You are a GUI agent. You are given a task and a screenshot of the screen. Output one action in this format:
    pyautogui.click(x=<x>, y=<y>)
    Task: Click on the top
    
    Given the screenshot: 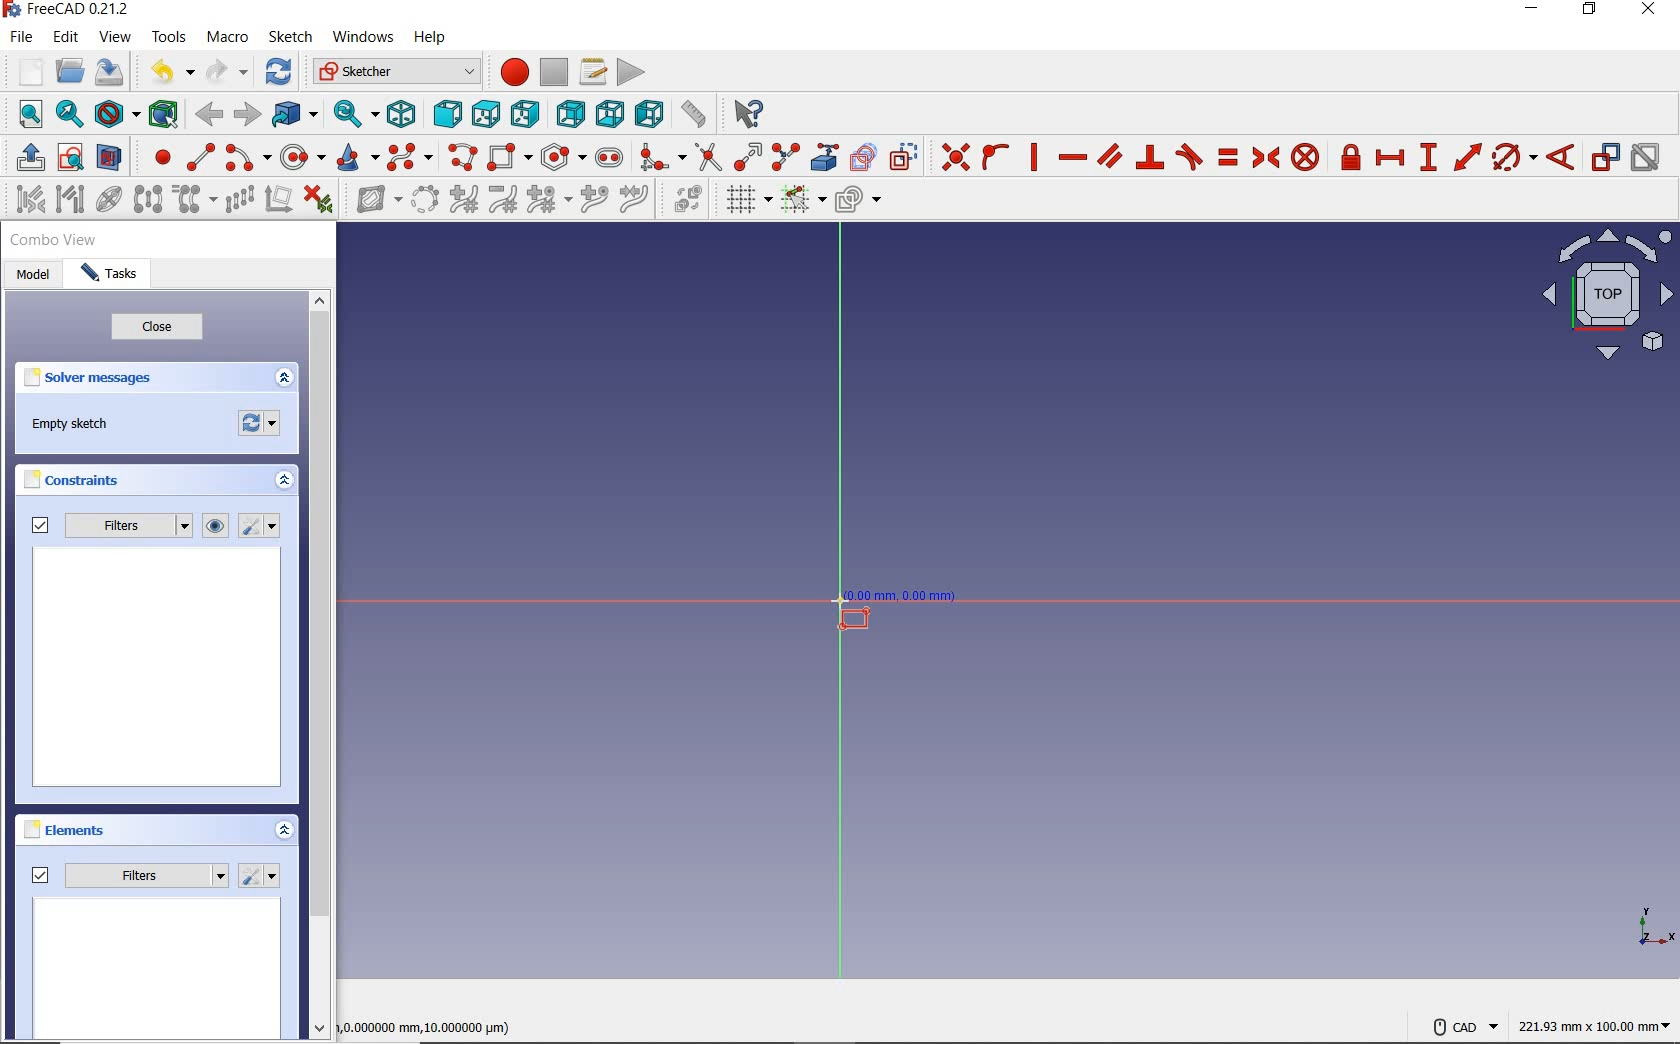 What is the action you would take?
    pyautogui.click(x=487, y=115)
    